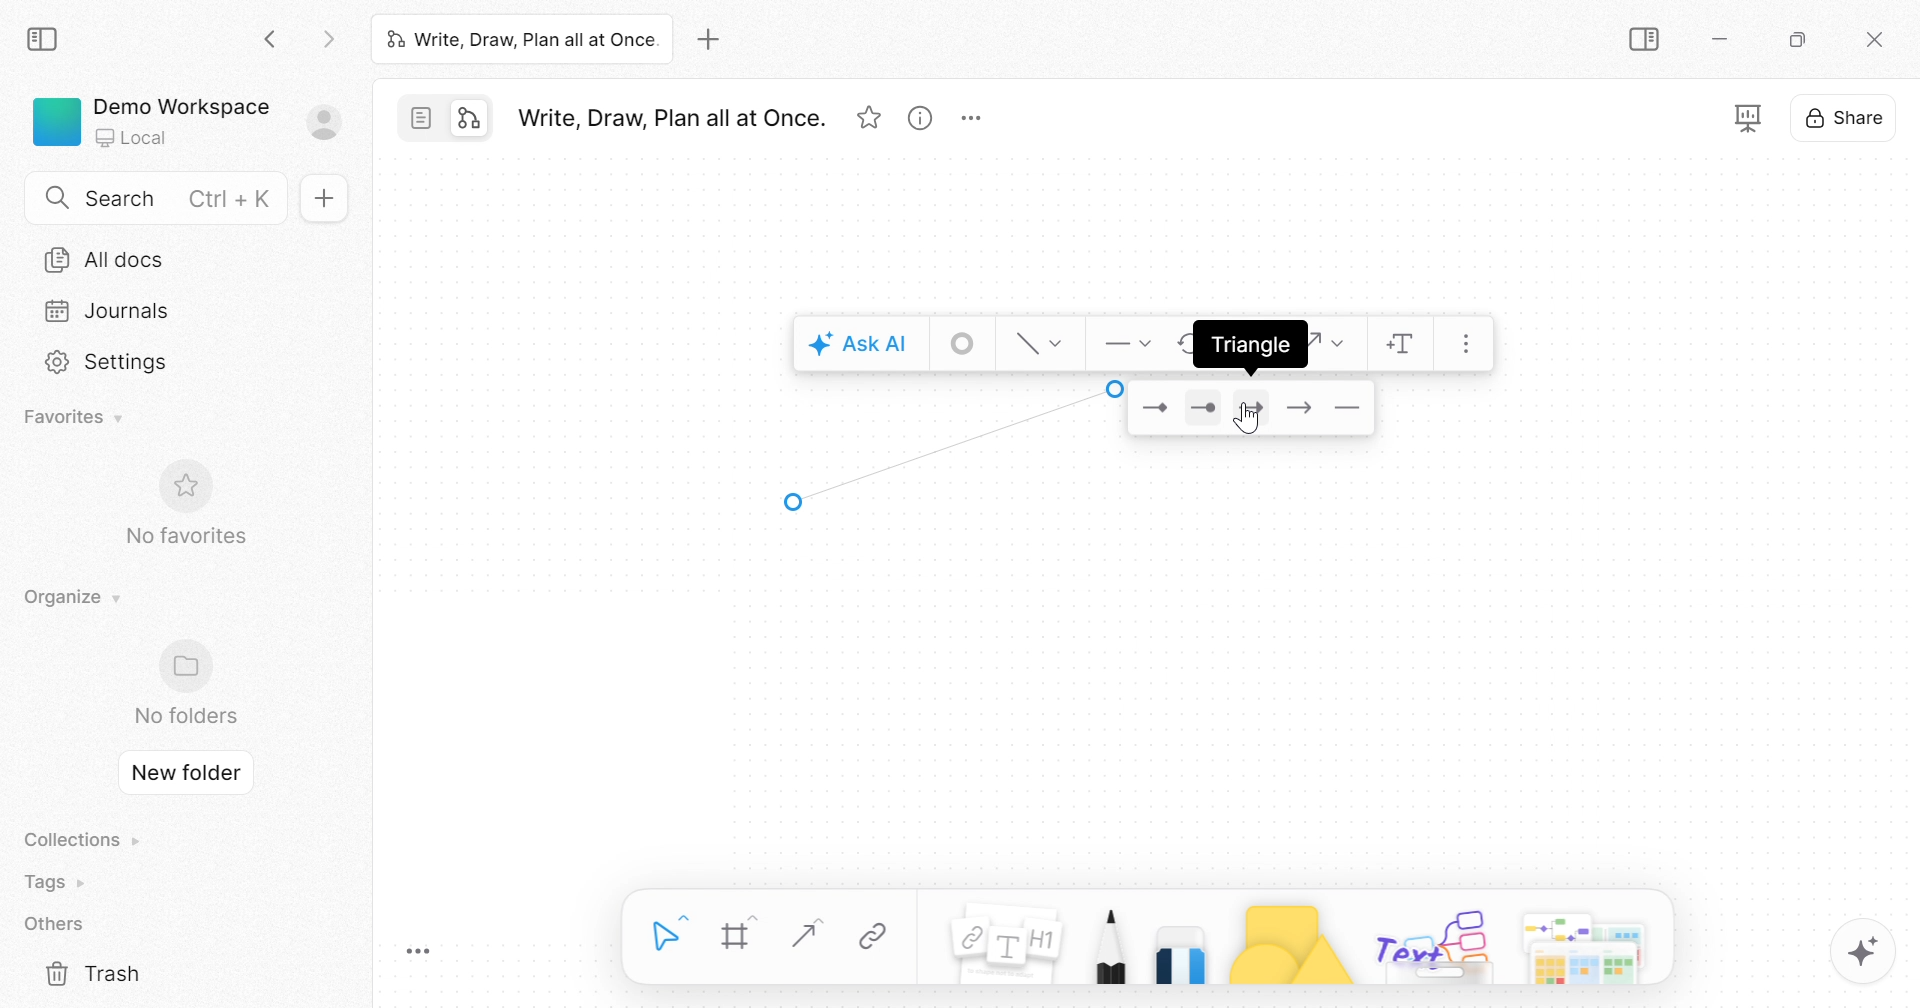 The image size is (1920, 1008). What do you see at coordinates (521, 38) in the screenshot?
I see `Write, Draw, Plan all at Once.` at bounding box center [521, 38].